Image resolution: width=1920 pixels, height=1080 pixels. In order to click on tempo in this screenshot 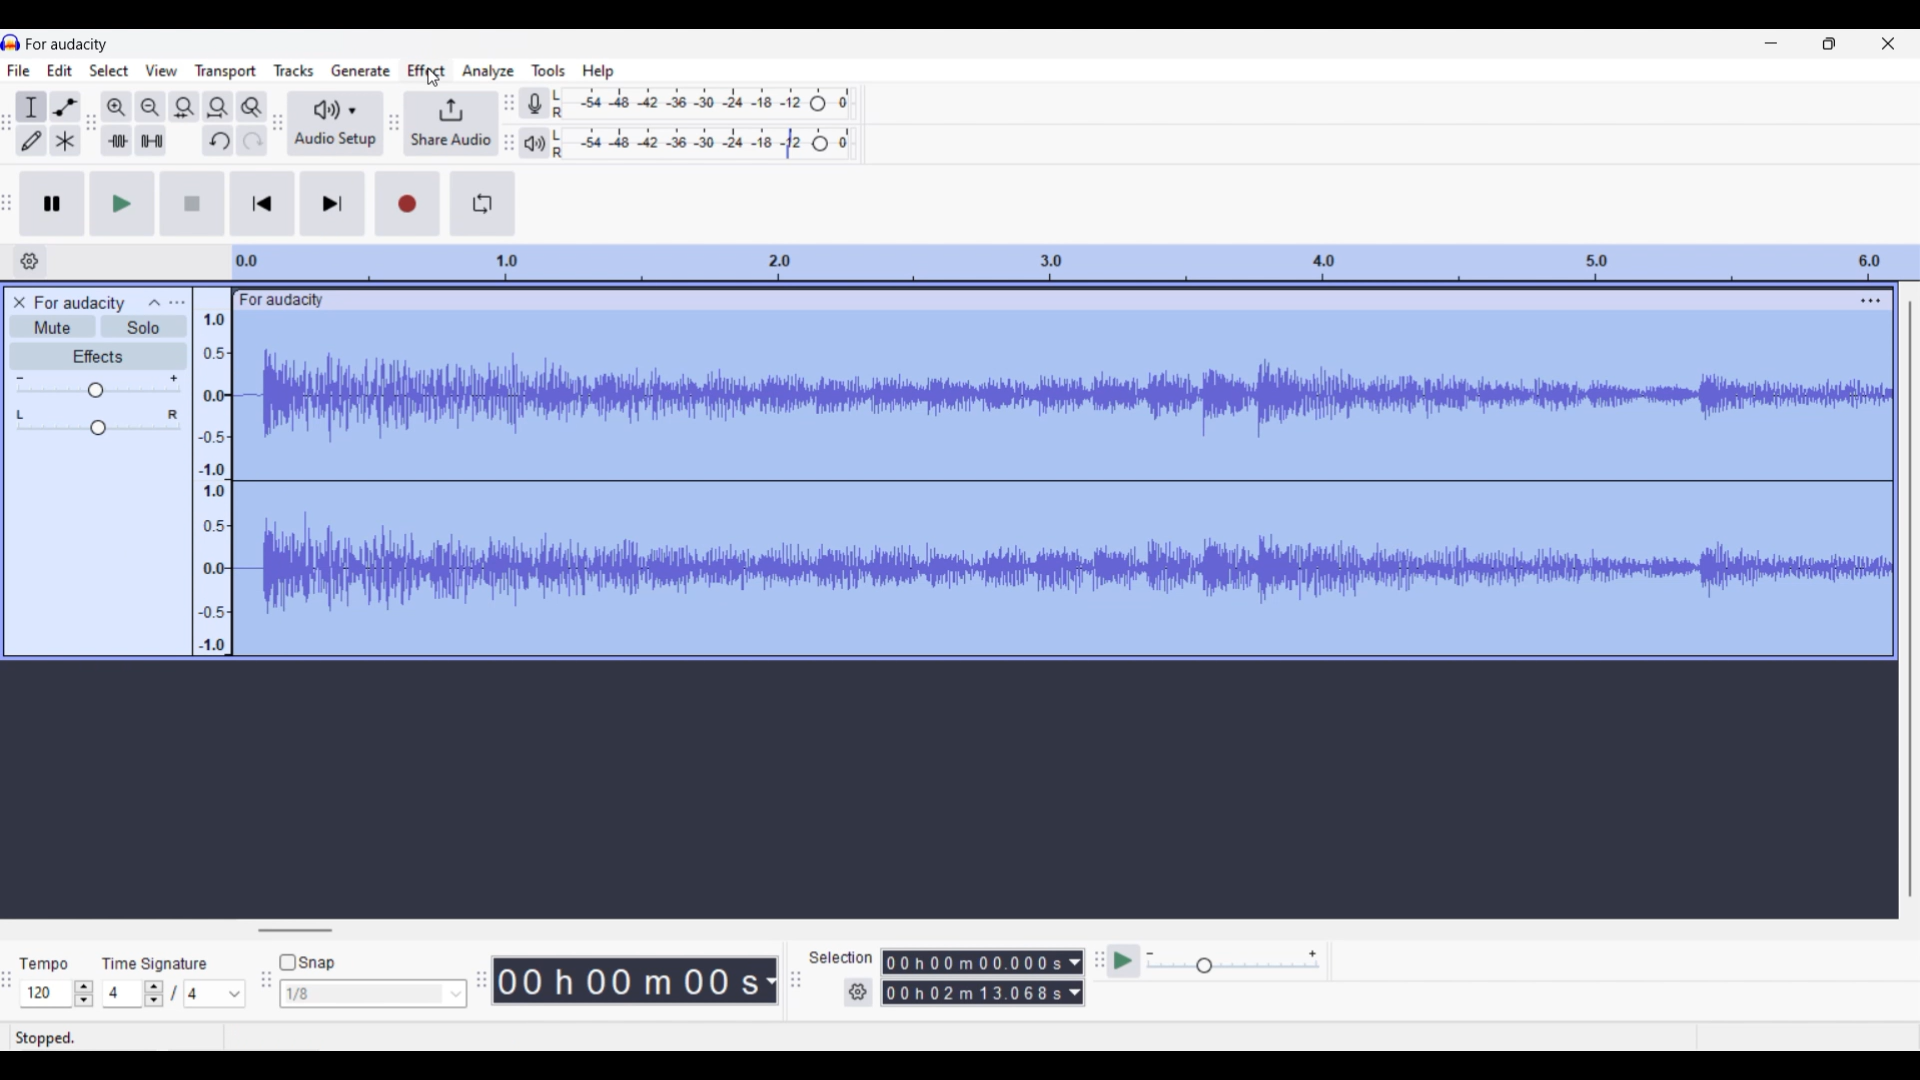, I will do `click(44, 964)`.